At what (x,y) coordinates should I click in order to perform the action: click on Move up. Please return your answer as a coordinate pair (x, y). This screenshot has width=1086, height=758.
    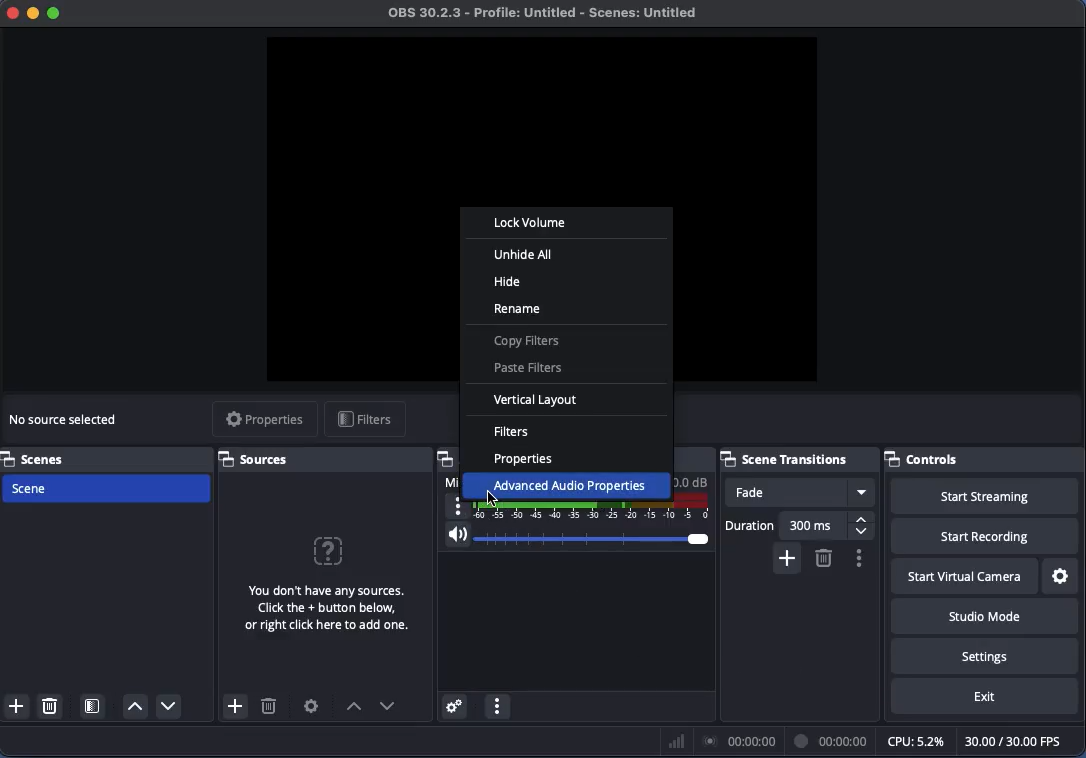
    Looking at the image, I should click on (353, 708).